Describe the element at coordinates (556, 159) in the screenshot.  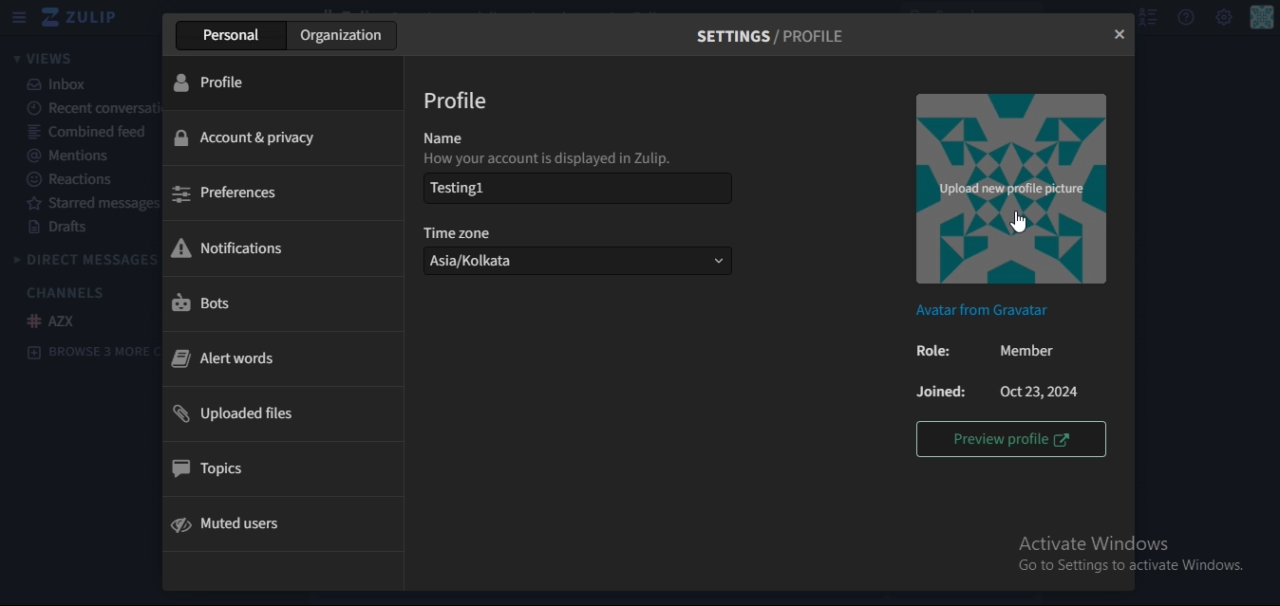
I see `How your account is displayed in Zulip.` at that location.